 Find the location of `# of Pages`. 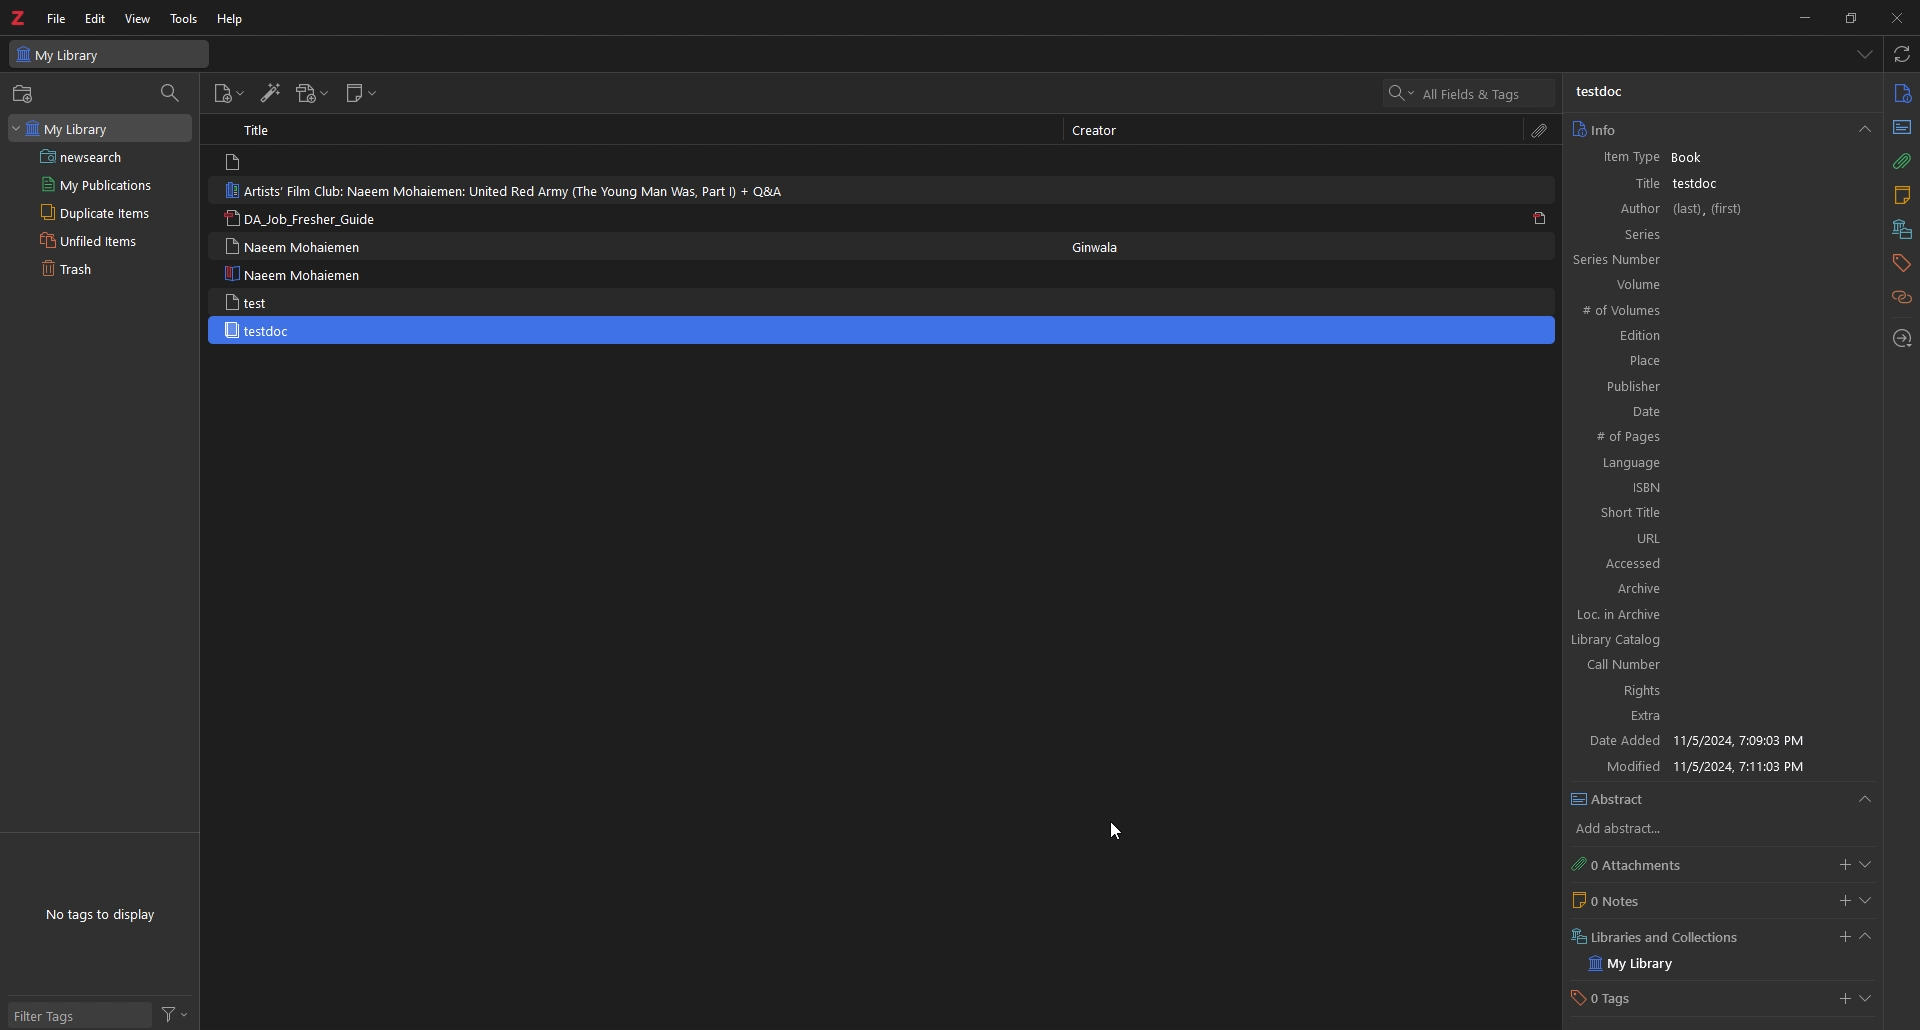

# of Pages is located at coordinates (1712, 438).